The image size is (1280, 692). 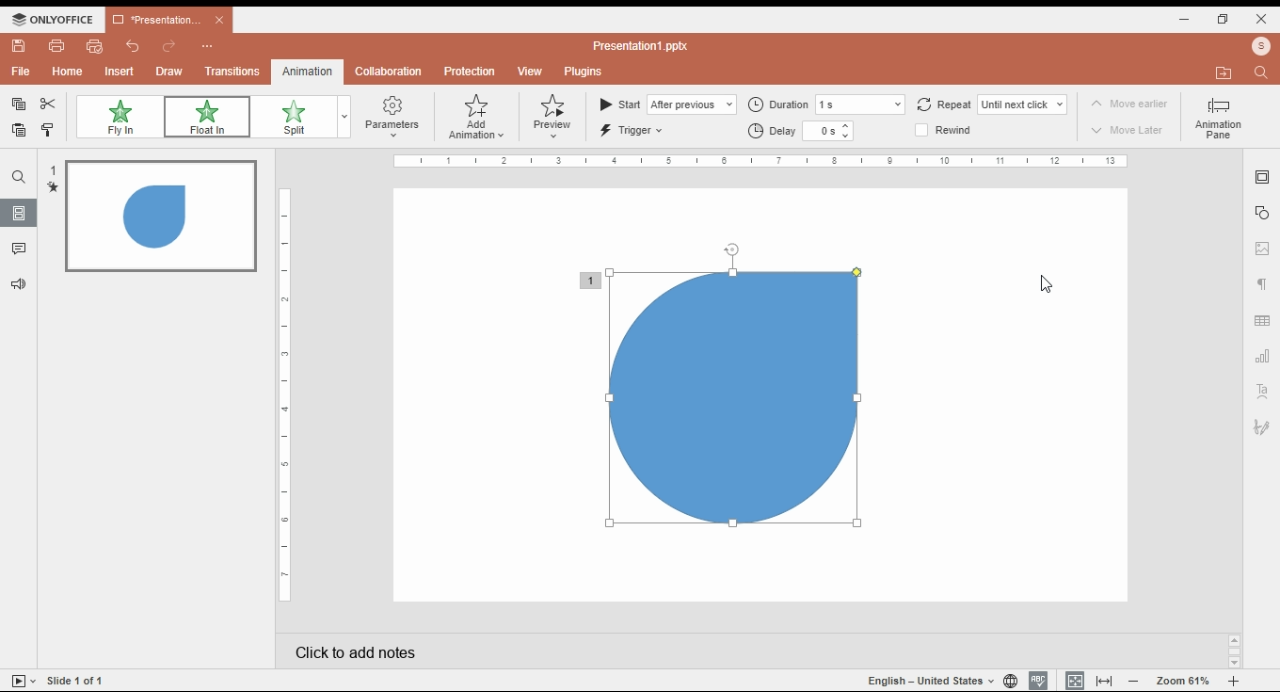 I want to click on rewind, so click(x=952, y=131).